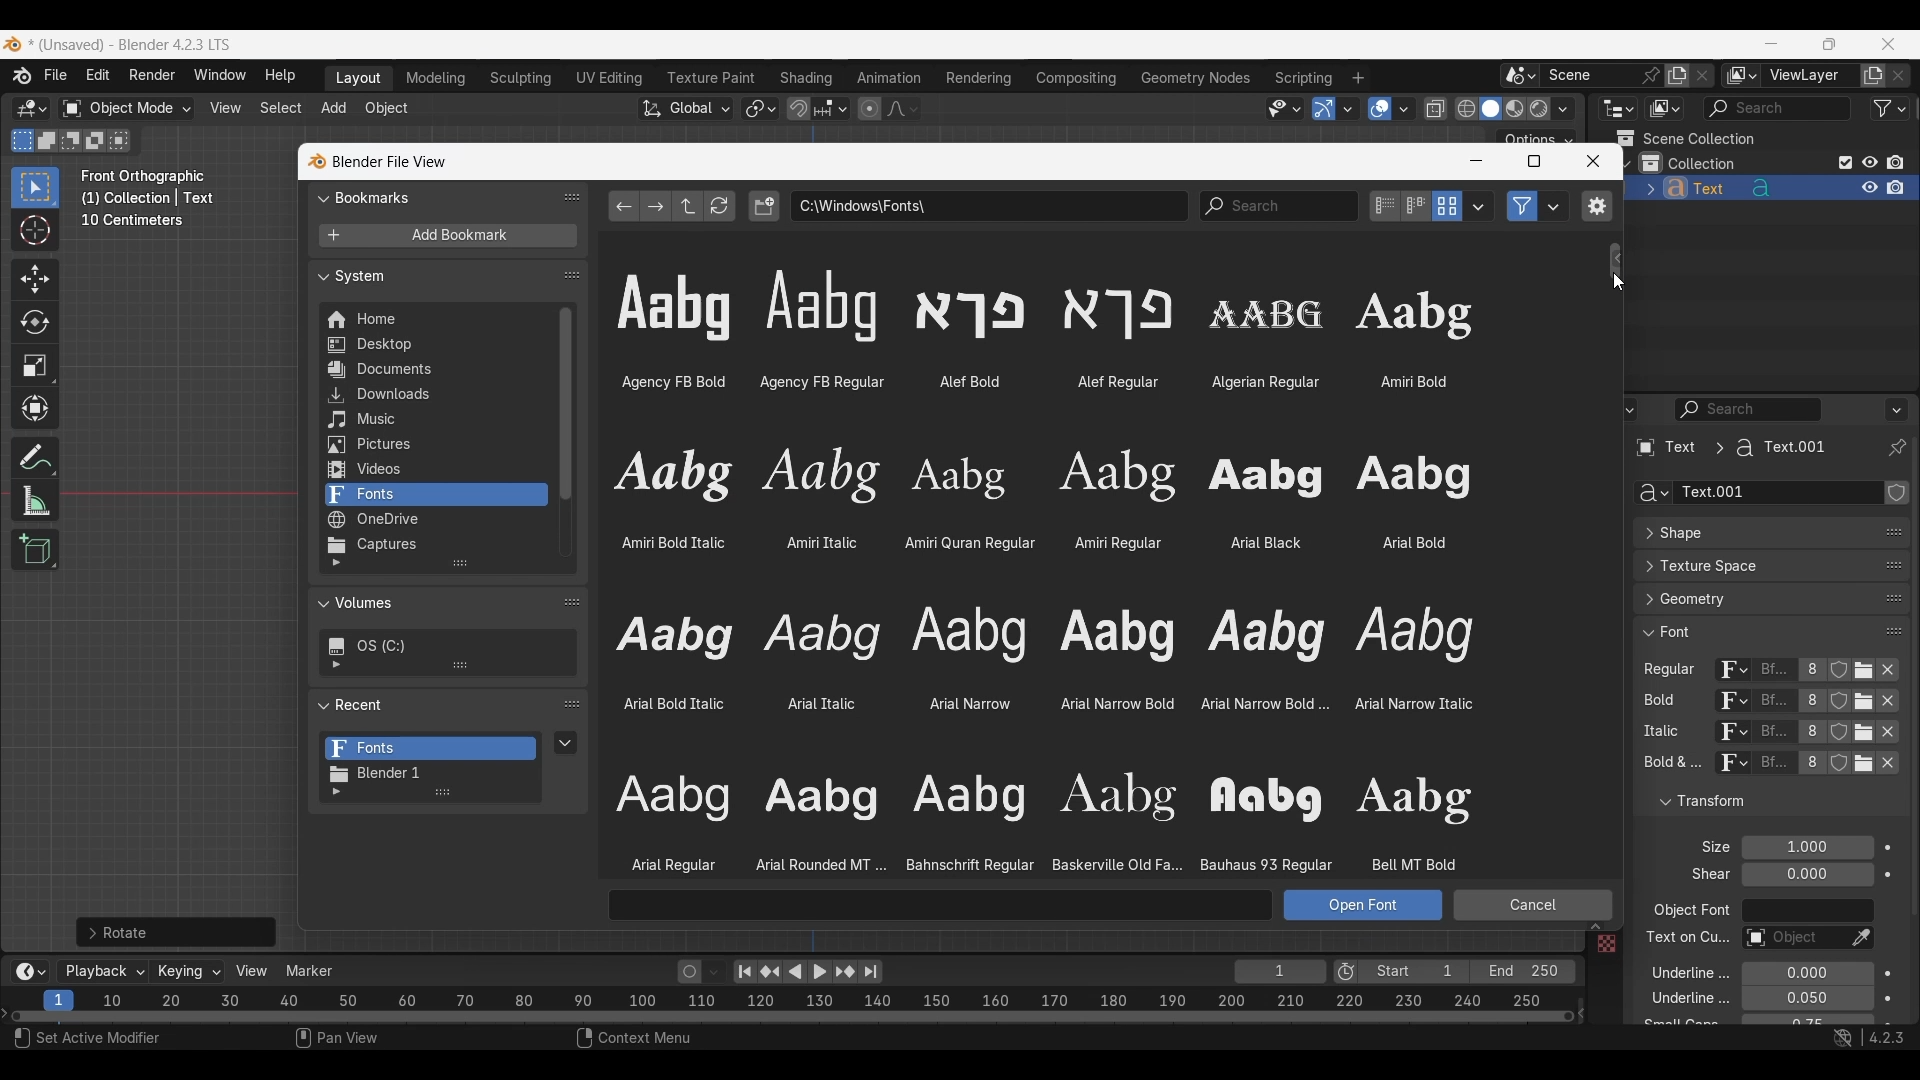 The image size is (1920, 1080). Describe the element at coordinates (358, 79) in the screenshot. I see `Layout workspace, current selection` at that location.